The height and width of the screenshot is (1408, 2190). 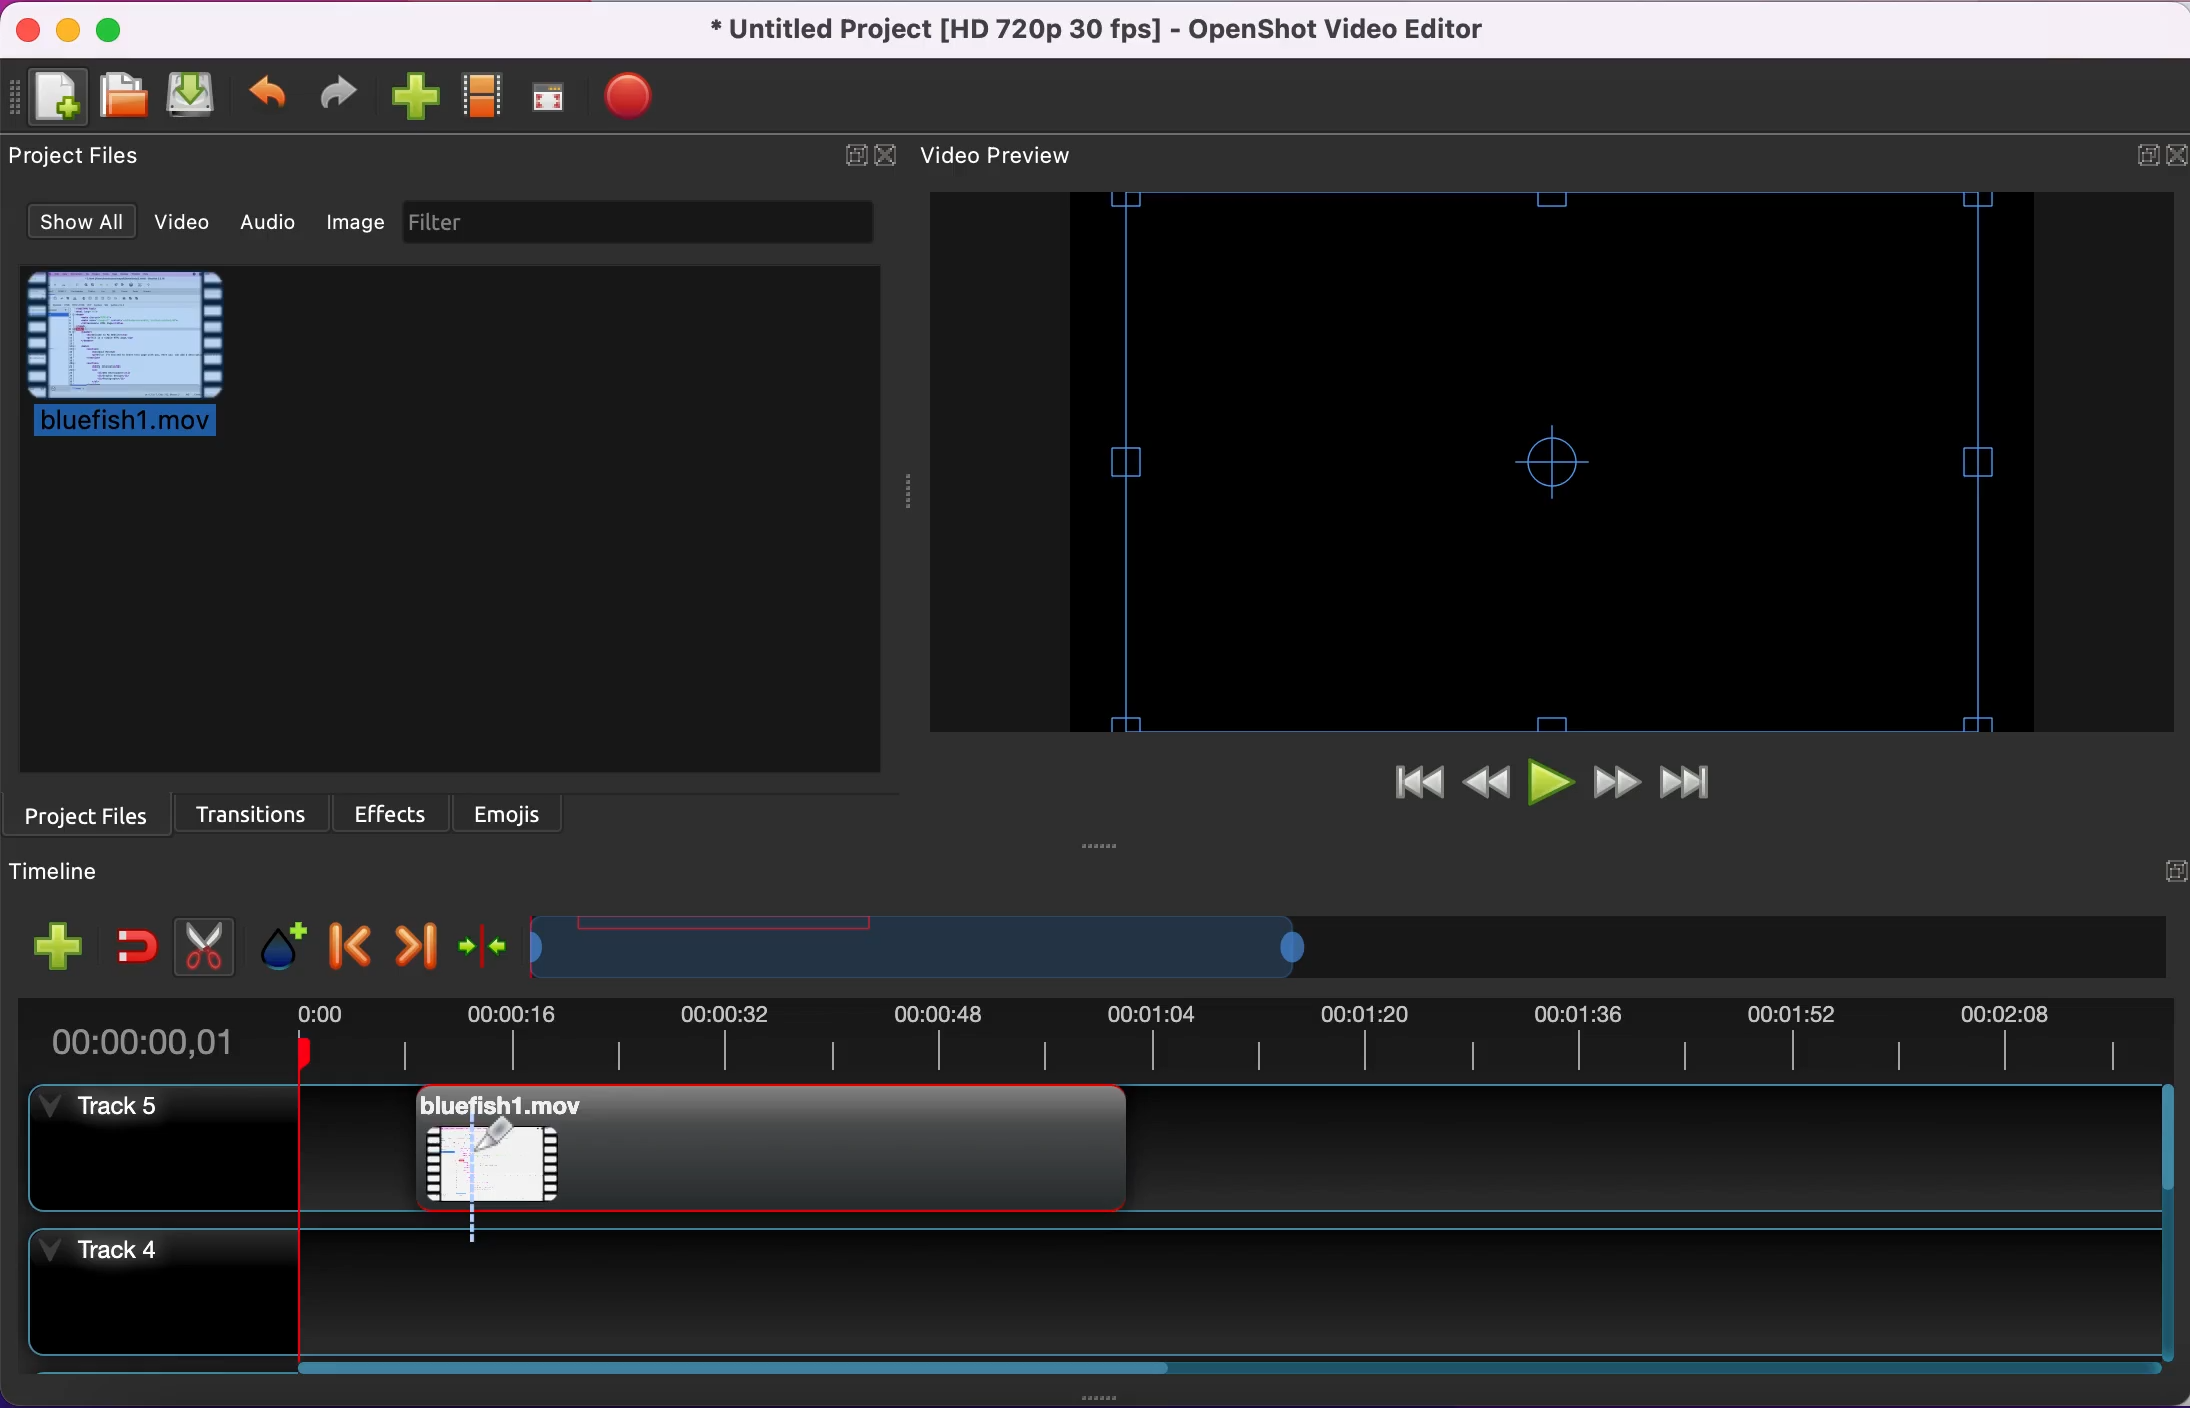 I want to click on title, so click(x=1100, y=30).